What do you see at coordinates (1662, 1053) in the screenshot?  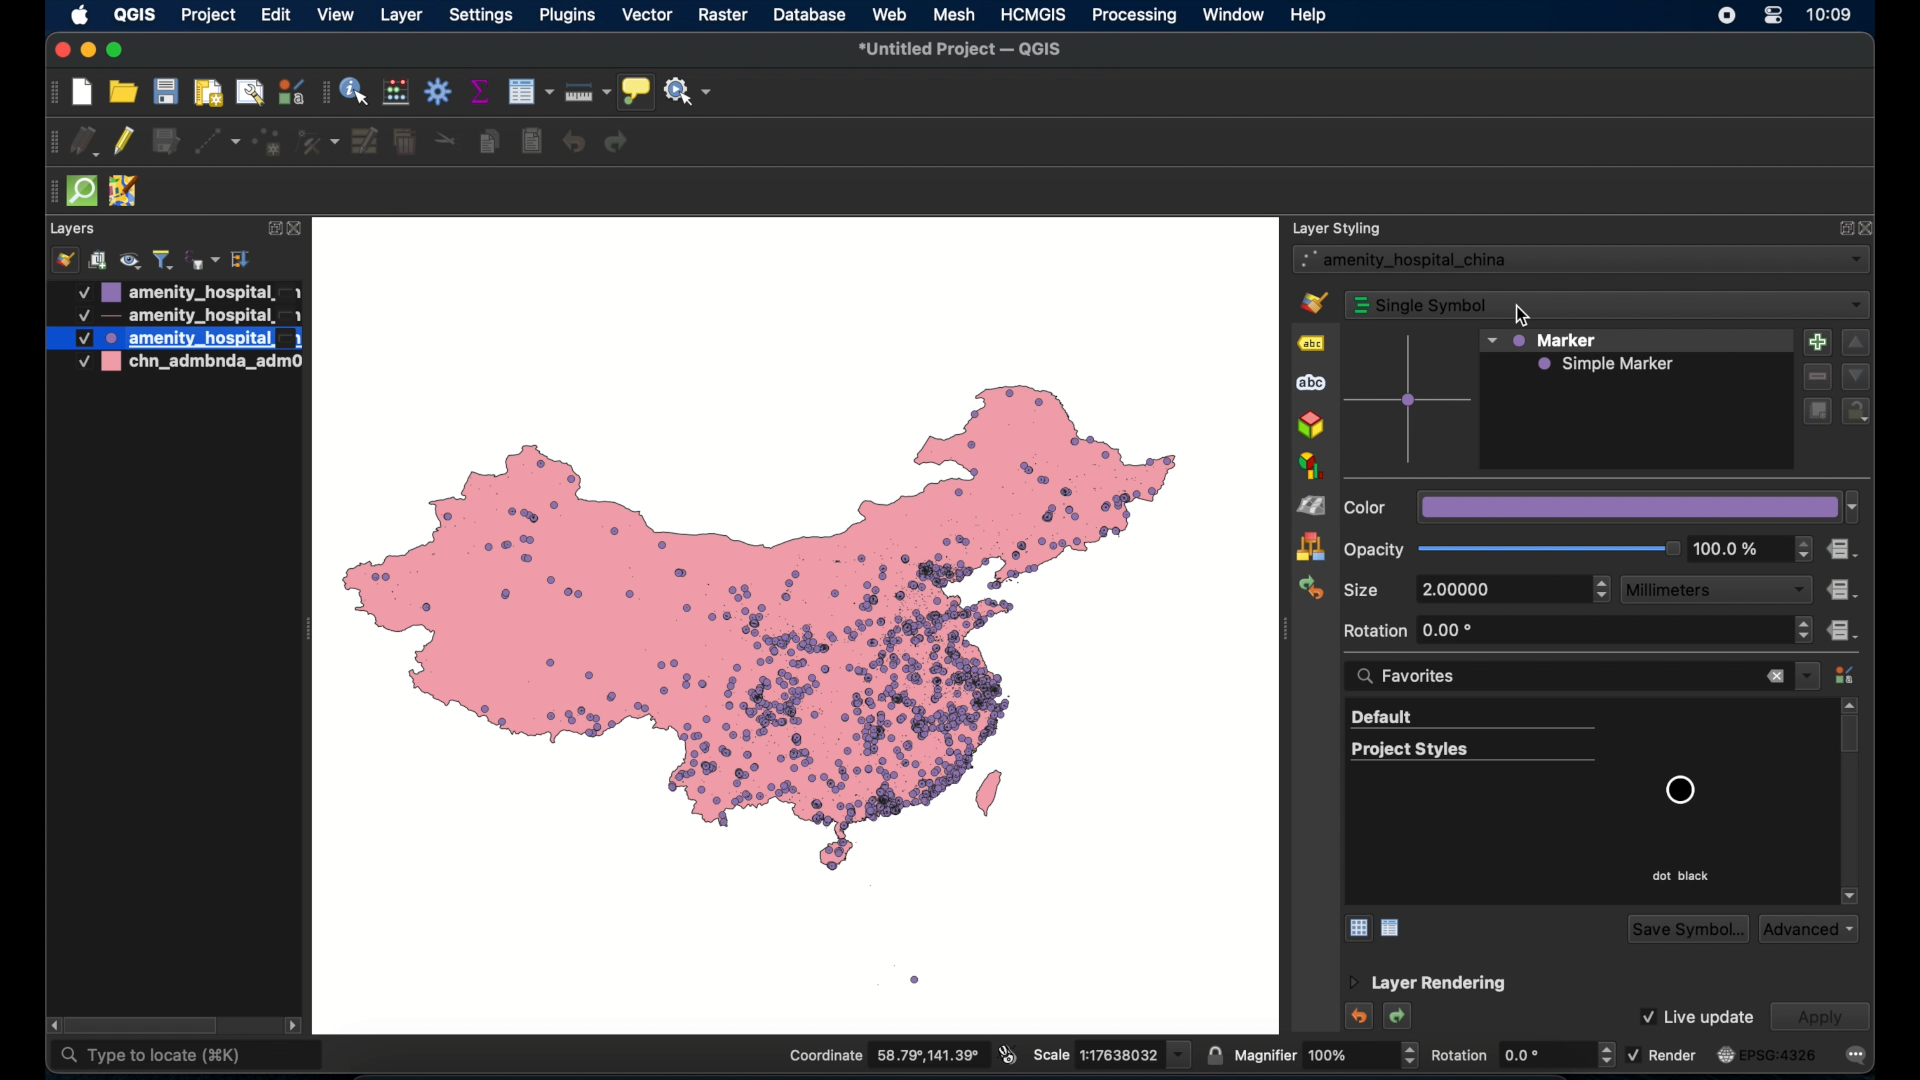 I see `render` at bounding box center [1662, 1053].